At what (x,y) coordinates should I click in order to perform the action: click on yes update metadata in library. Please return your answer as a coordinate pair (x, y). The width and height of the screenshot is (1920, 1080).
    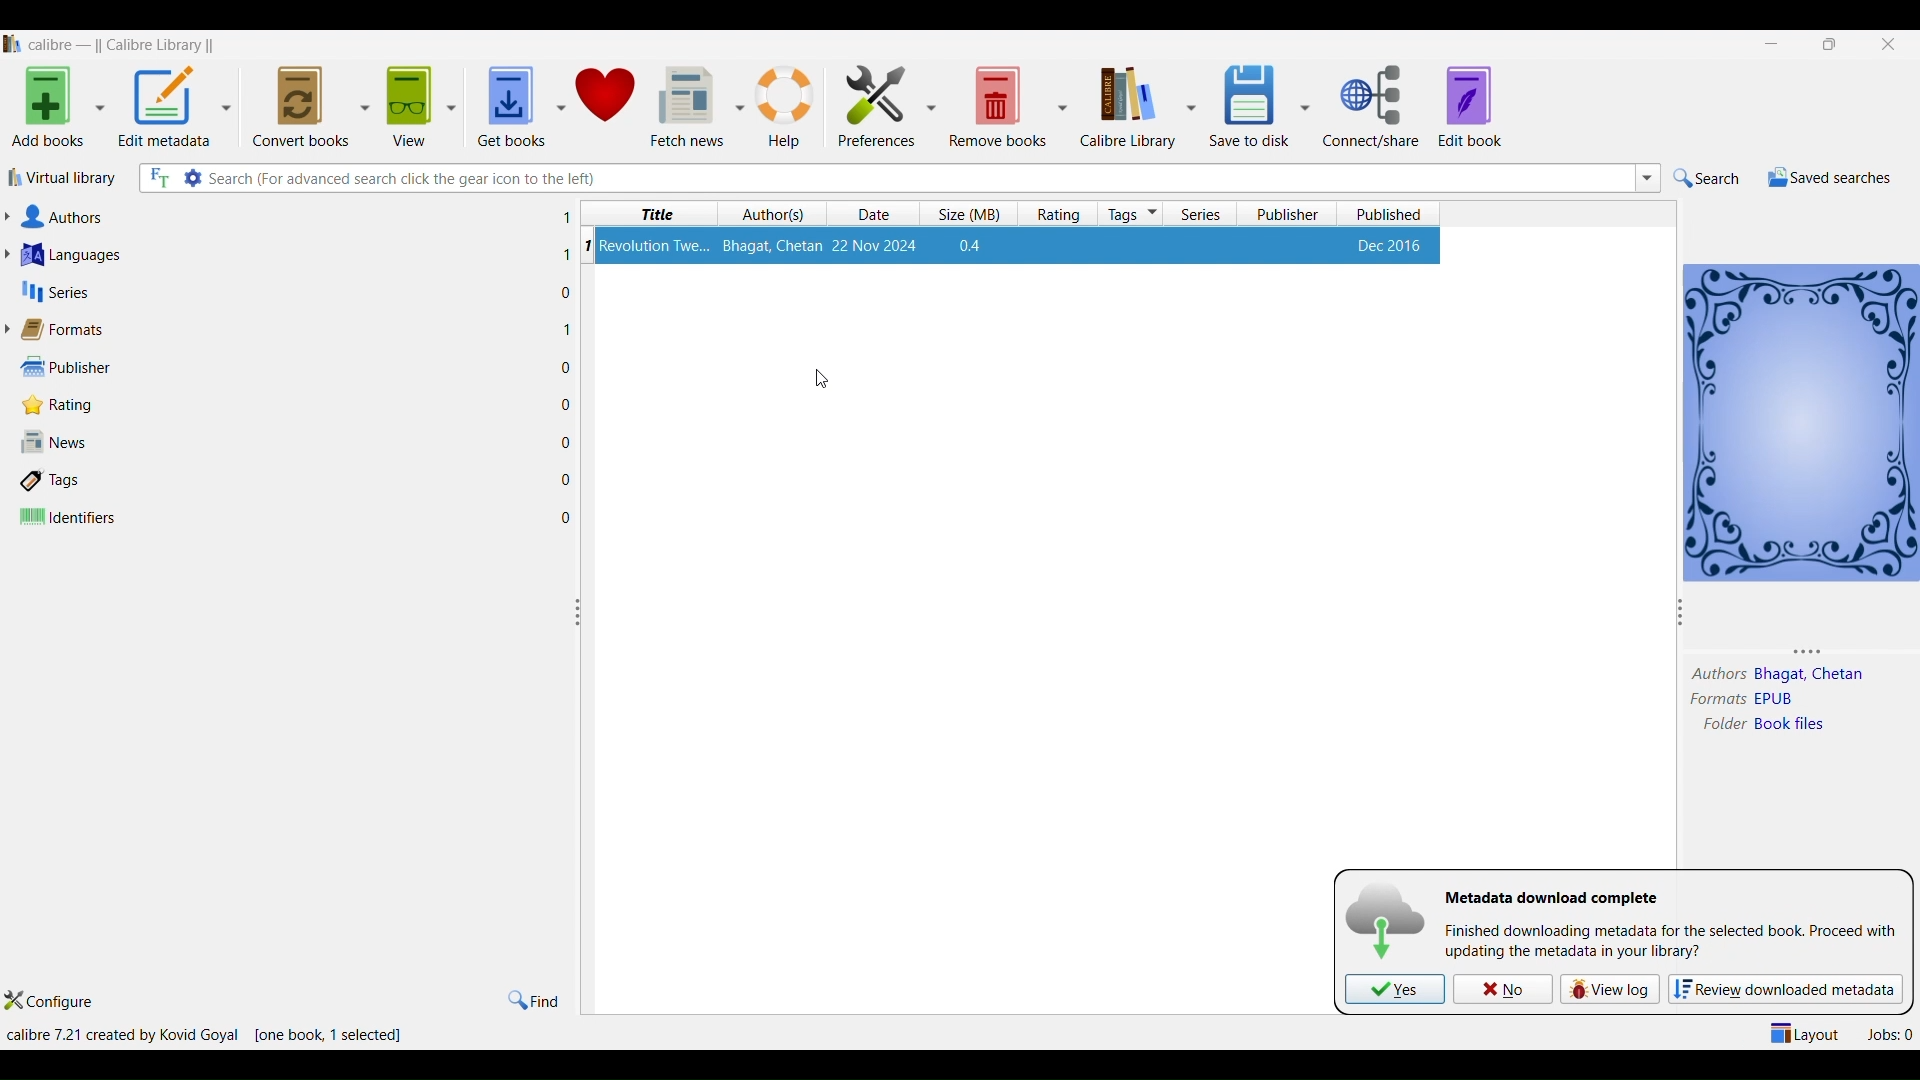
    Looking at the image, I should click on (1396, 989).